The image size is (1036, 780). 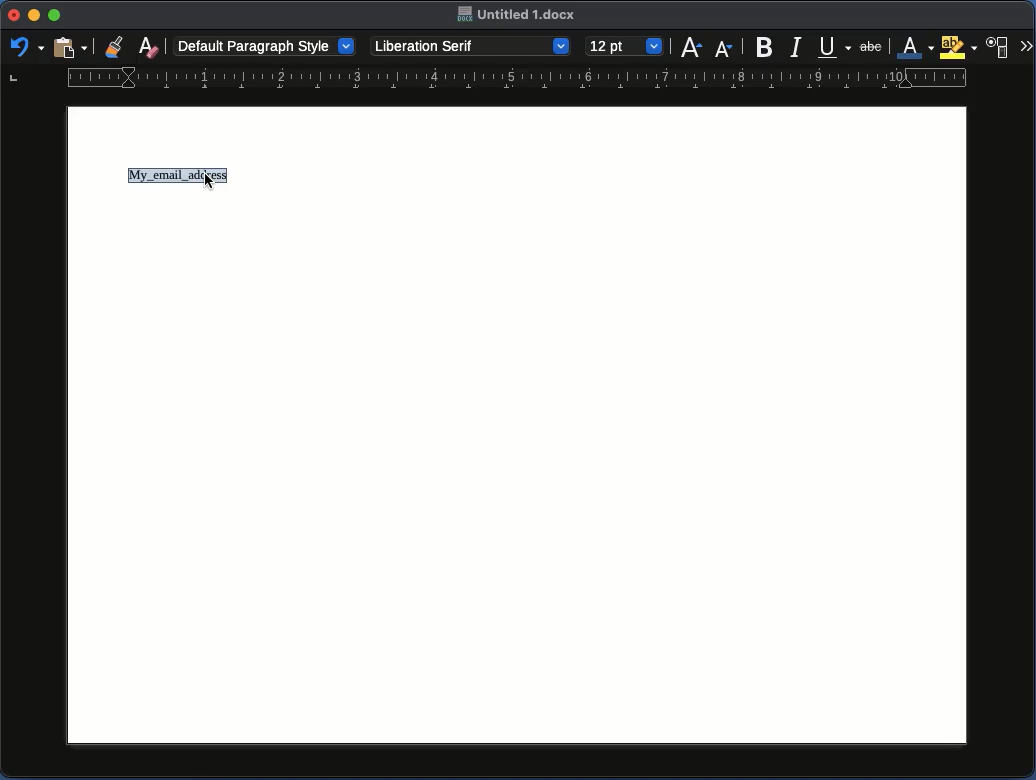 What do you see at coordinates (691, 47) in the screenshot?
I see `Size increase` at bounding box center [691, 47].